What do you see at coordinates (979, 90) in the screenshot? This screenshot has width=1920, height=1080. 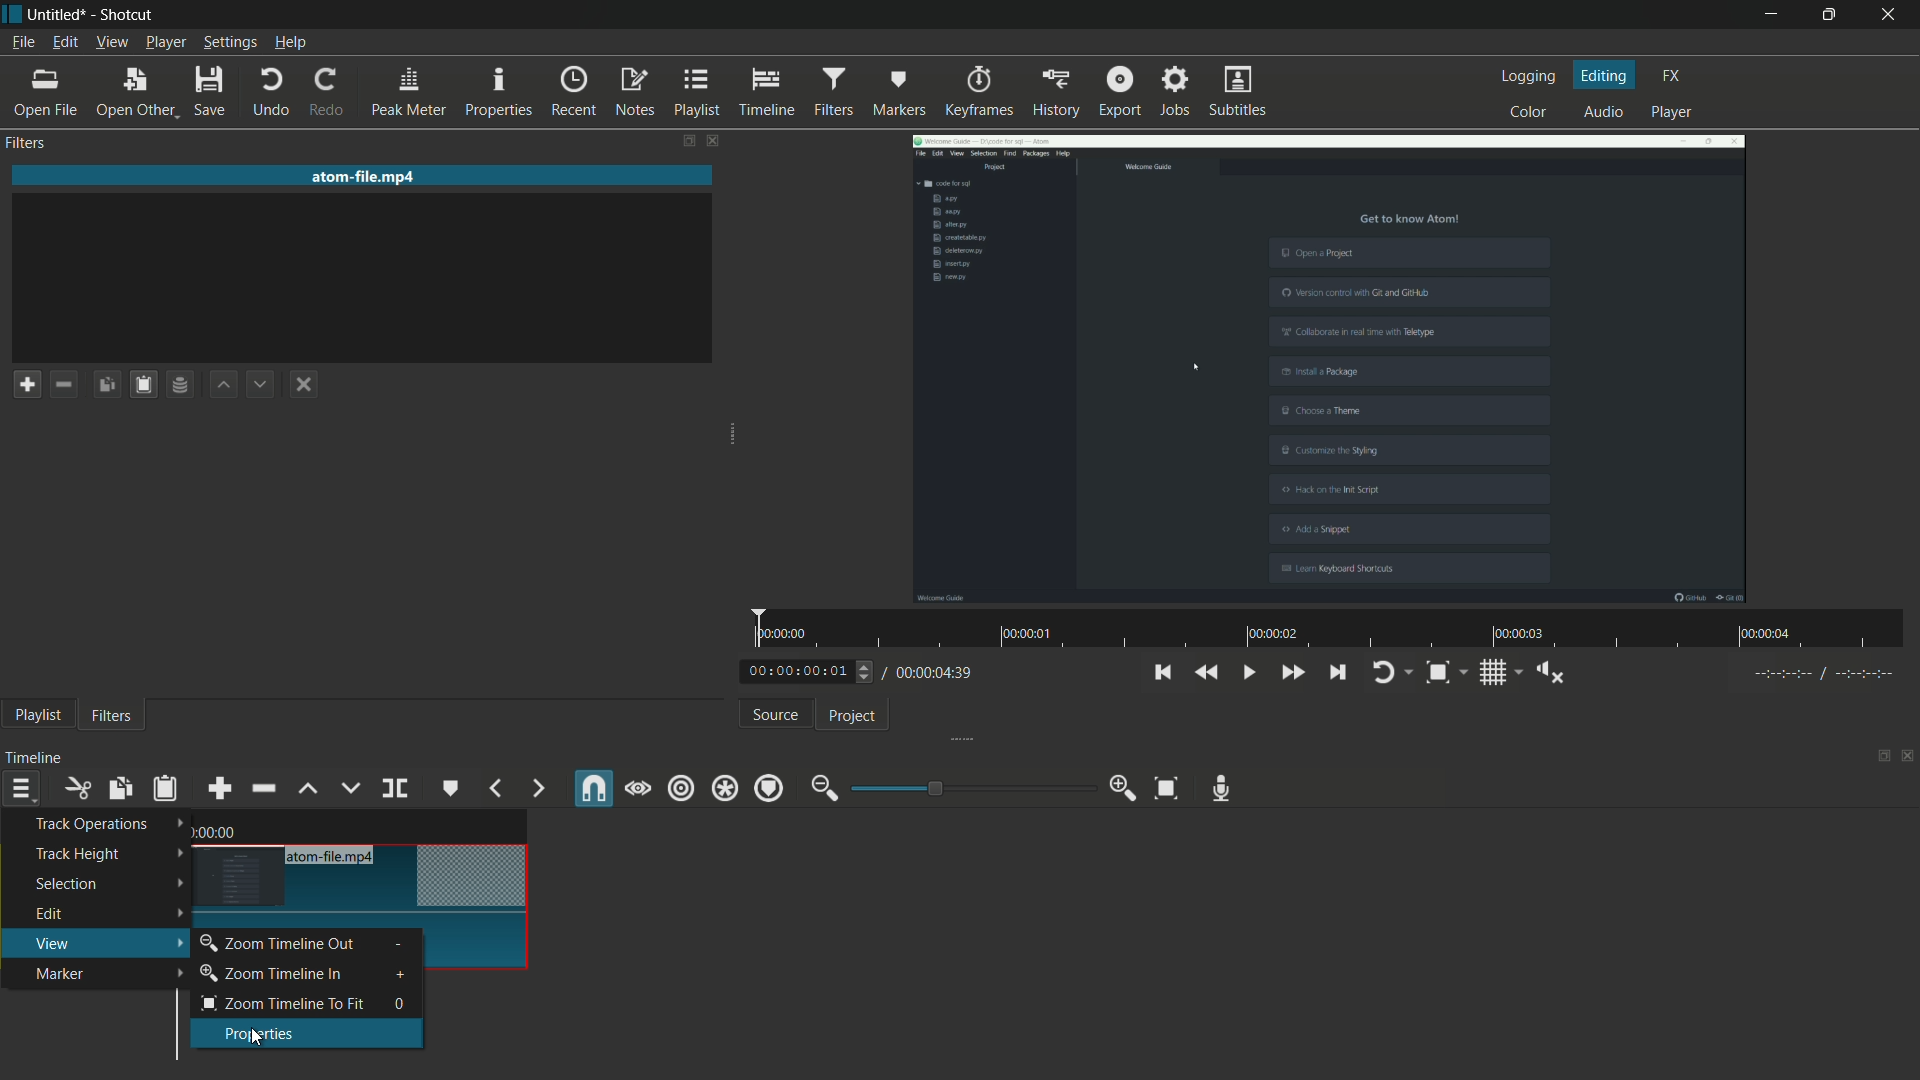 I see `keyframes` at bounding box center [979, 90].